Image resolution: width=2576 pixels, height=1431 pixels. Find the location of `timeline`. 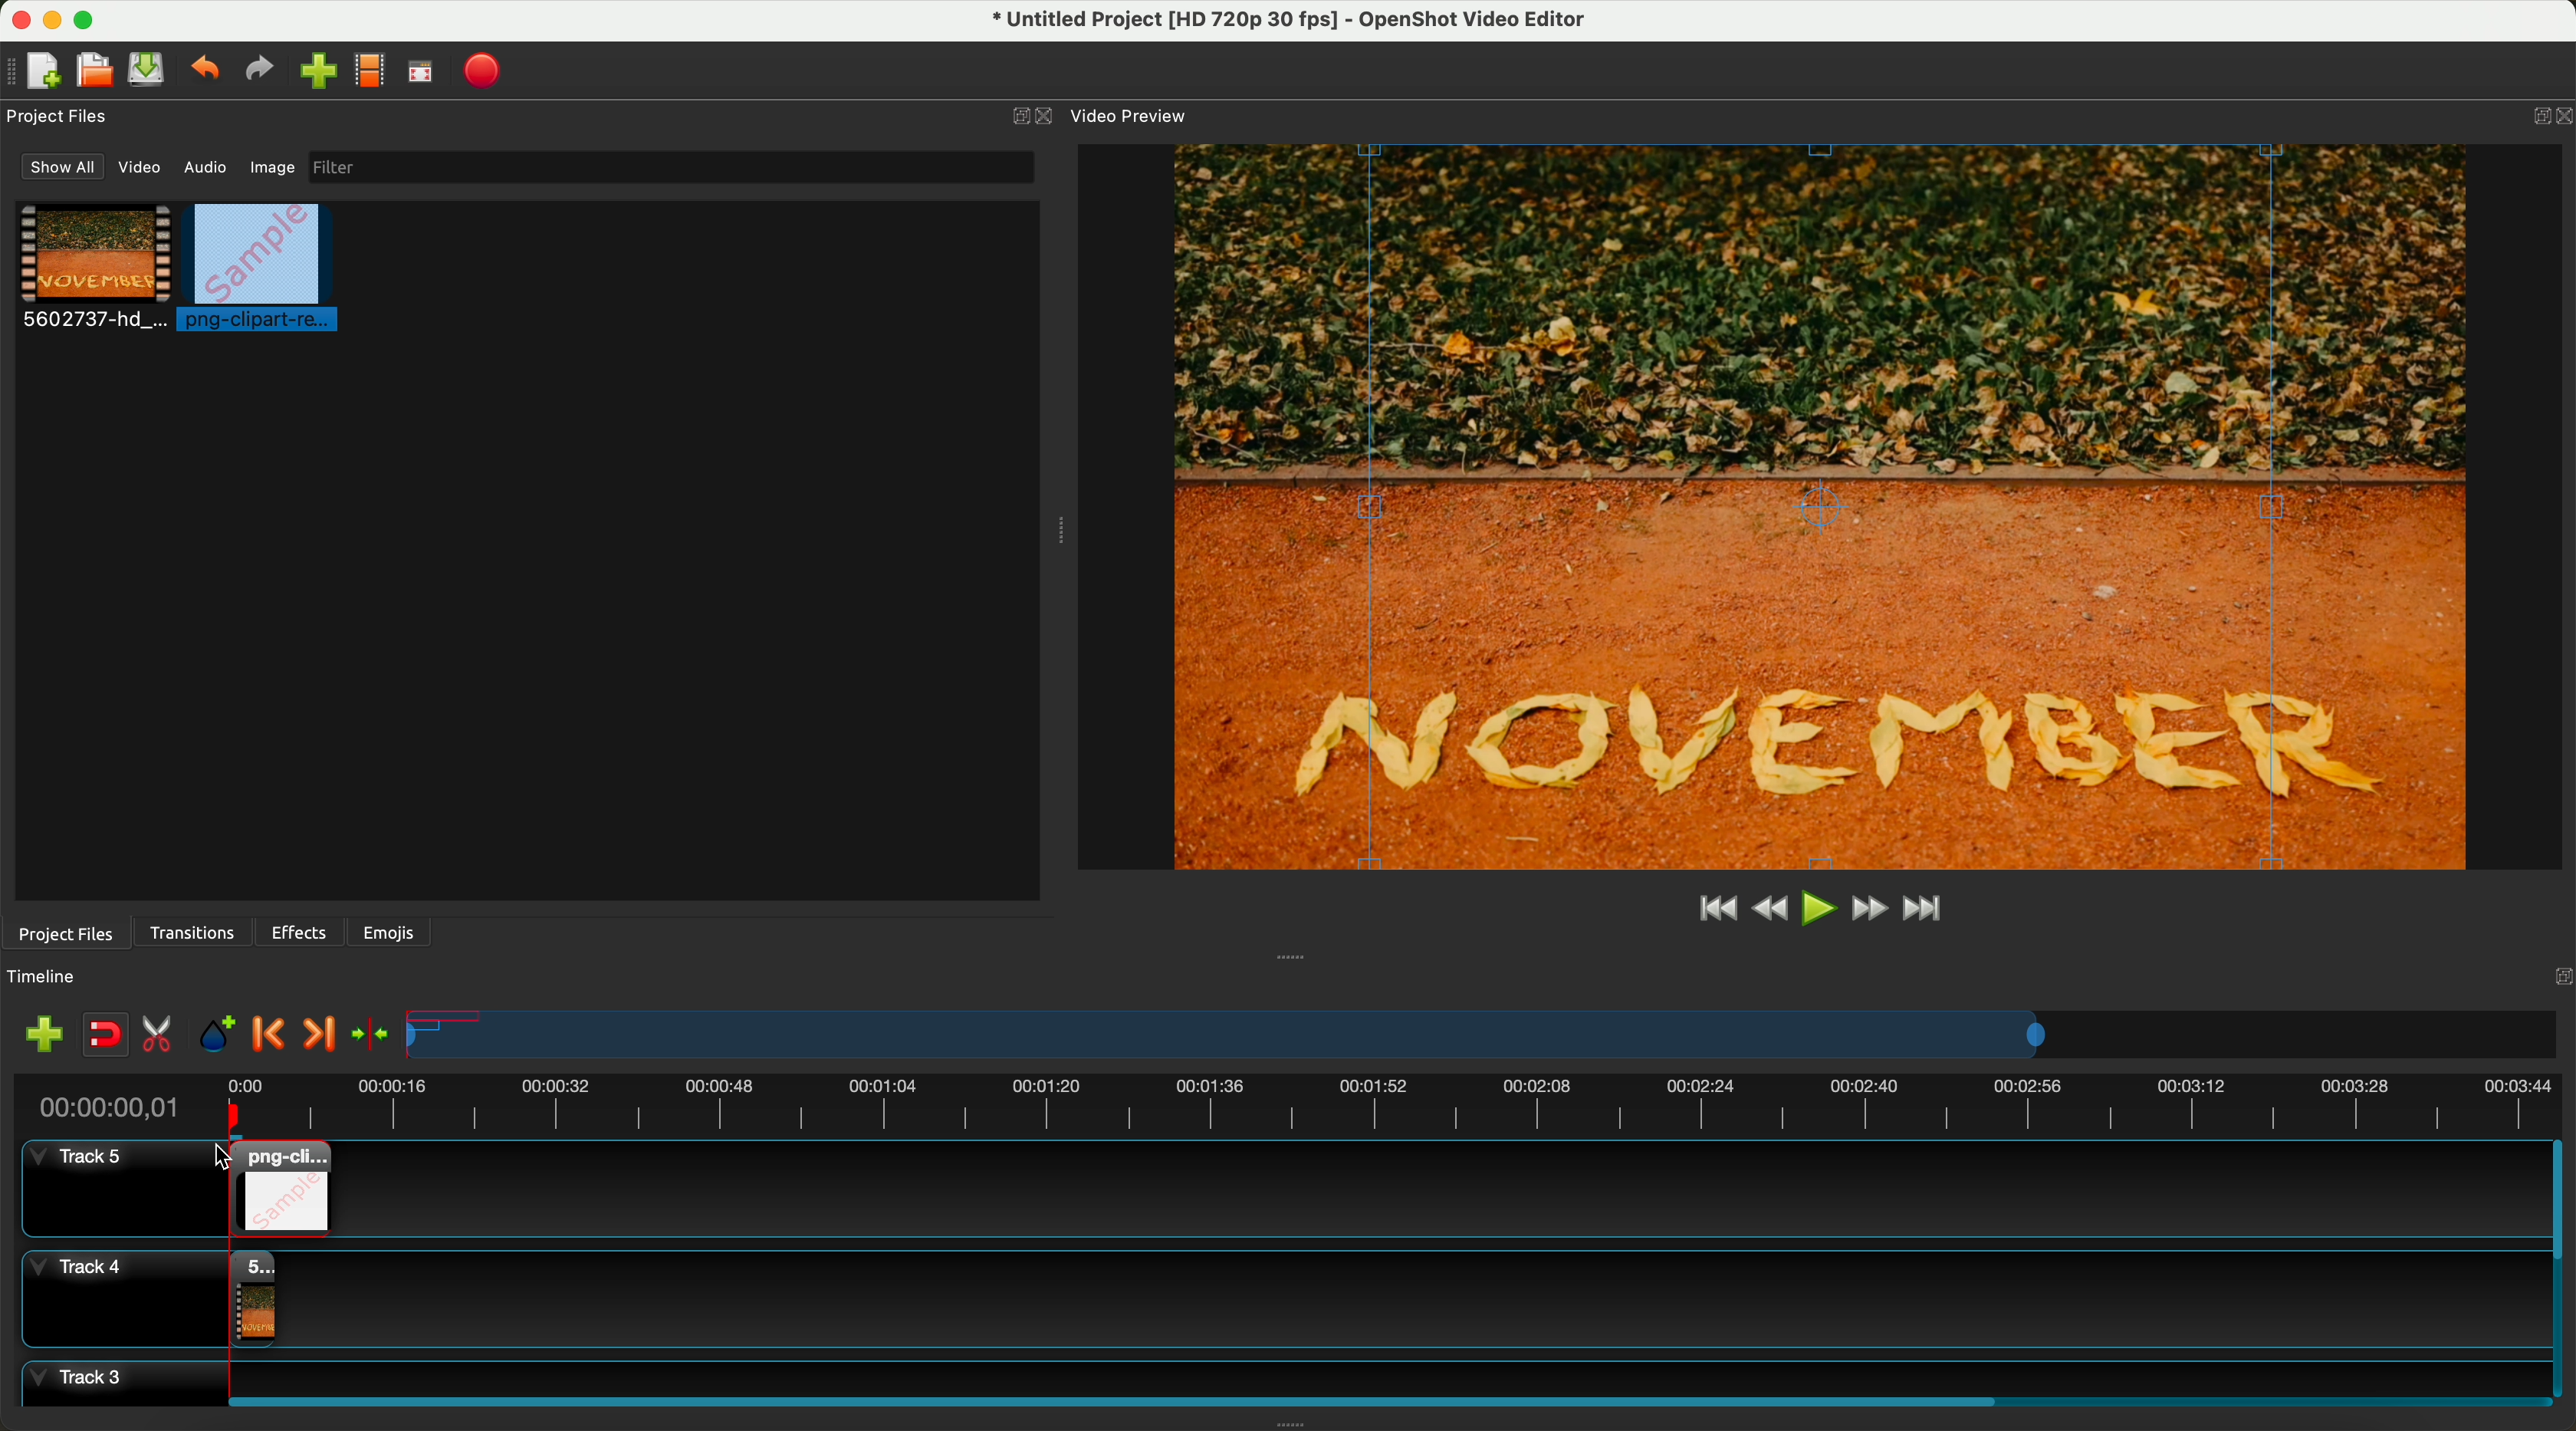

timeline is located at coordinates (53, 977).